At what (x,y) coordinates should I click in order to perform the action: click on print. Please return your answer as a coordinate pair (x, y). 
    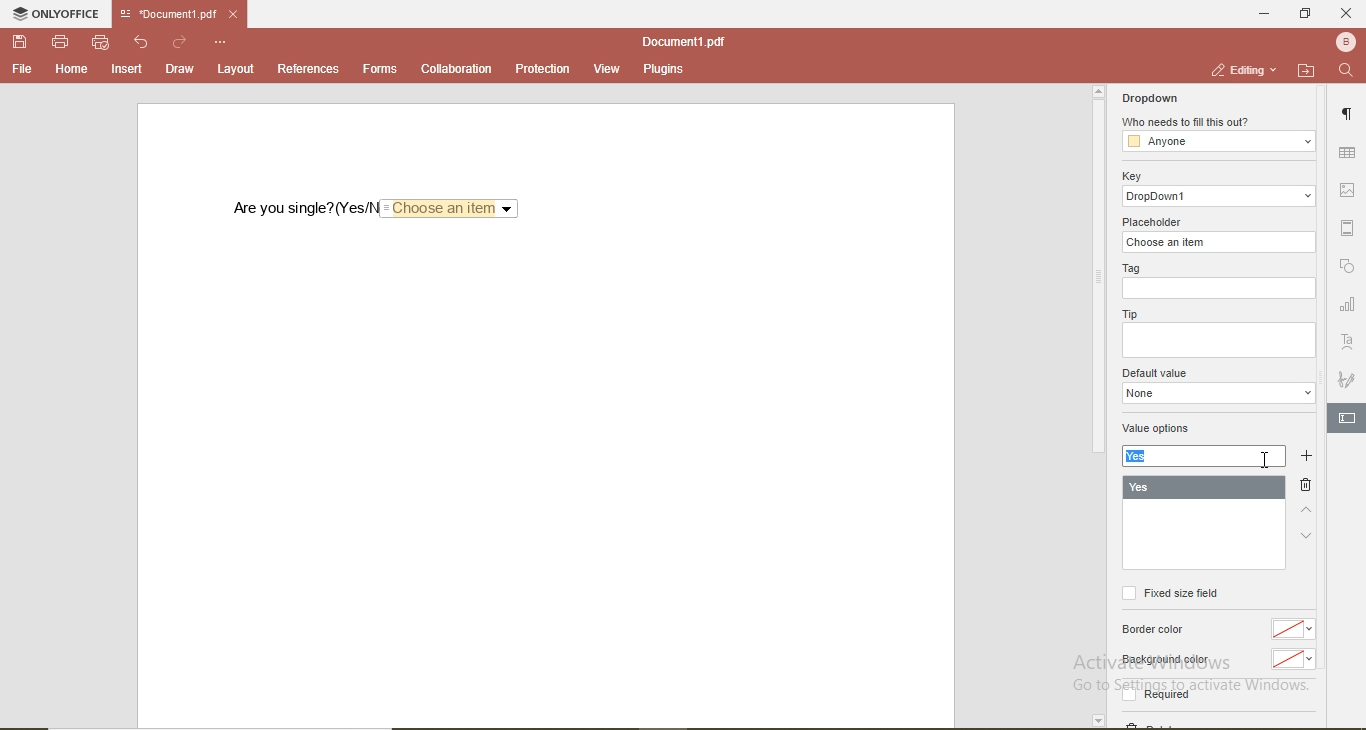
    Looking at the image, I should click on (62, 43).